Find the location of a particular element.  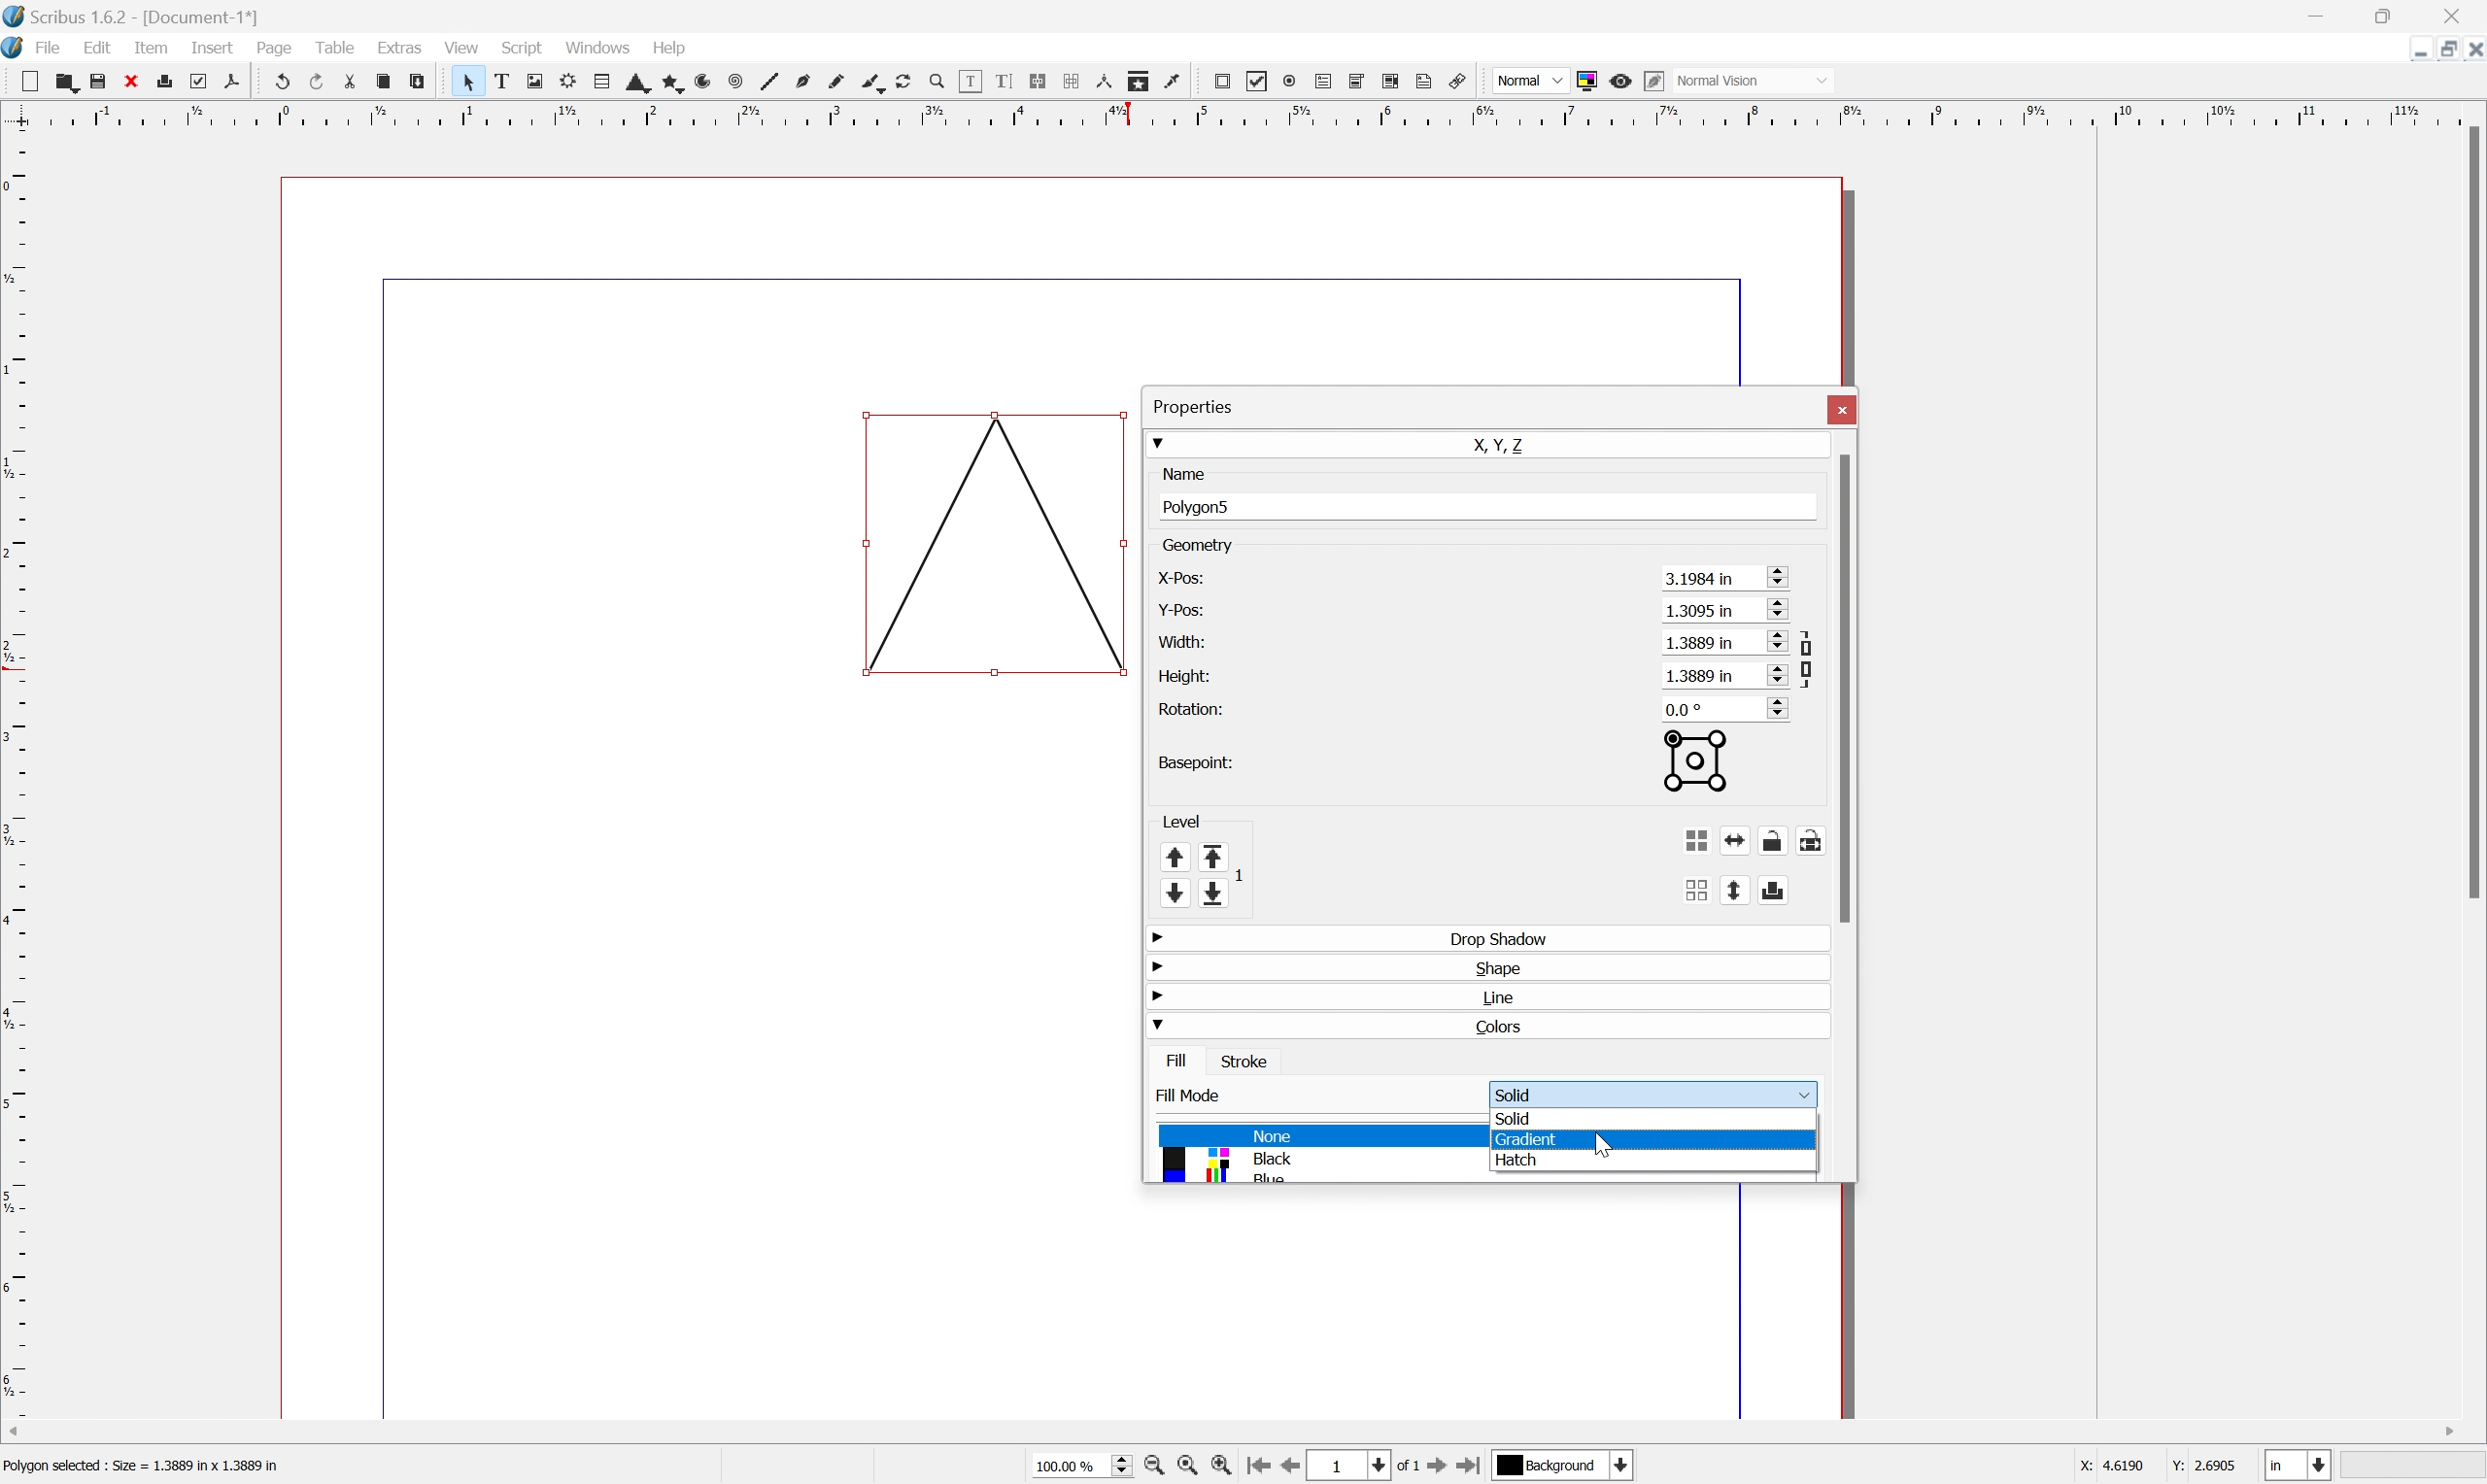

Page is located at coordinates (274, 48).